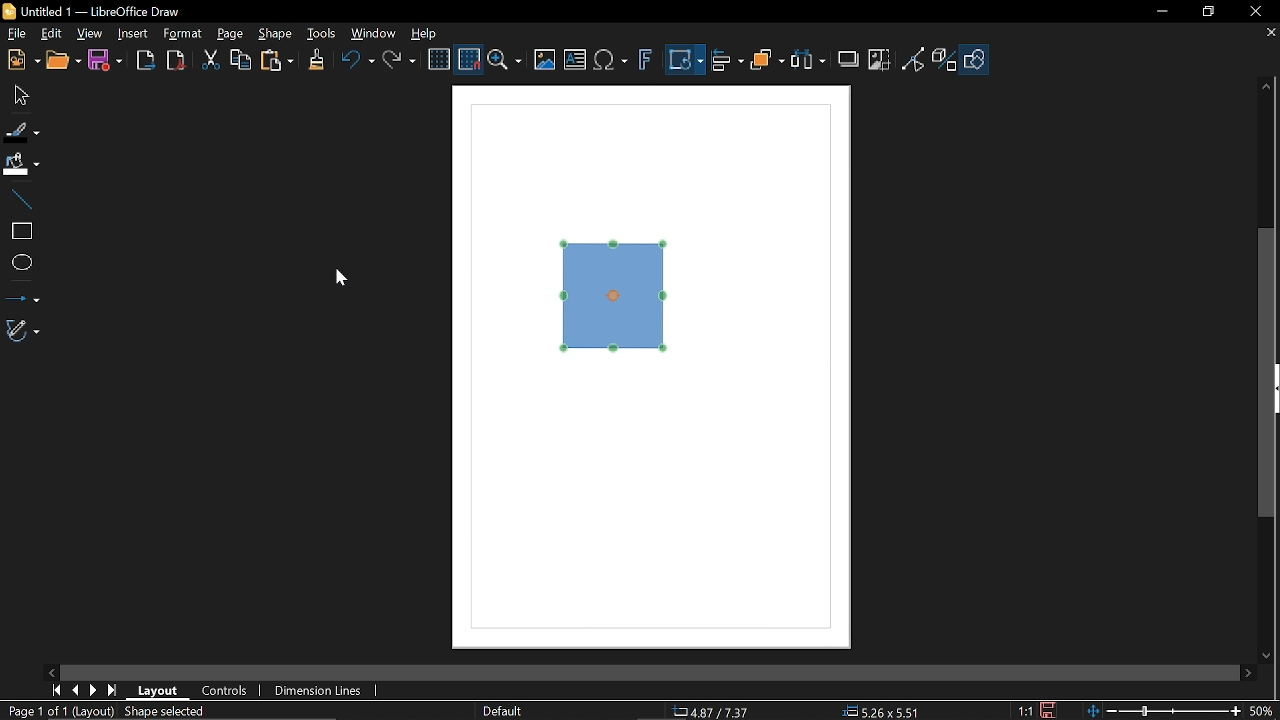  Describe the element at coordinates (1272, 33) in the screenshot. I see `Close tab` at that location.